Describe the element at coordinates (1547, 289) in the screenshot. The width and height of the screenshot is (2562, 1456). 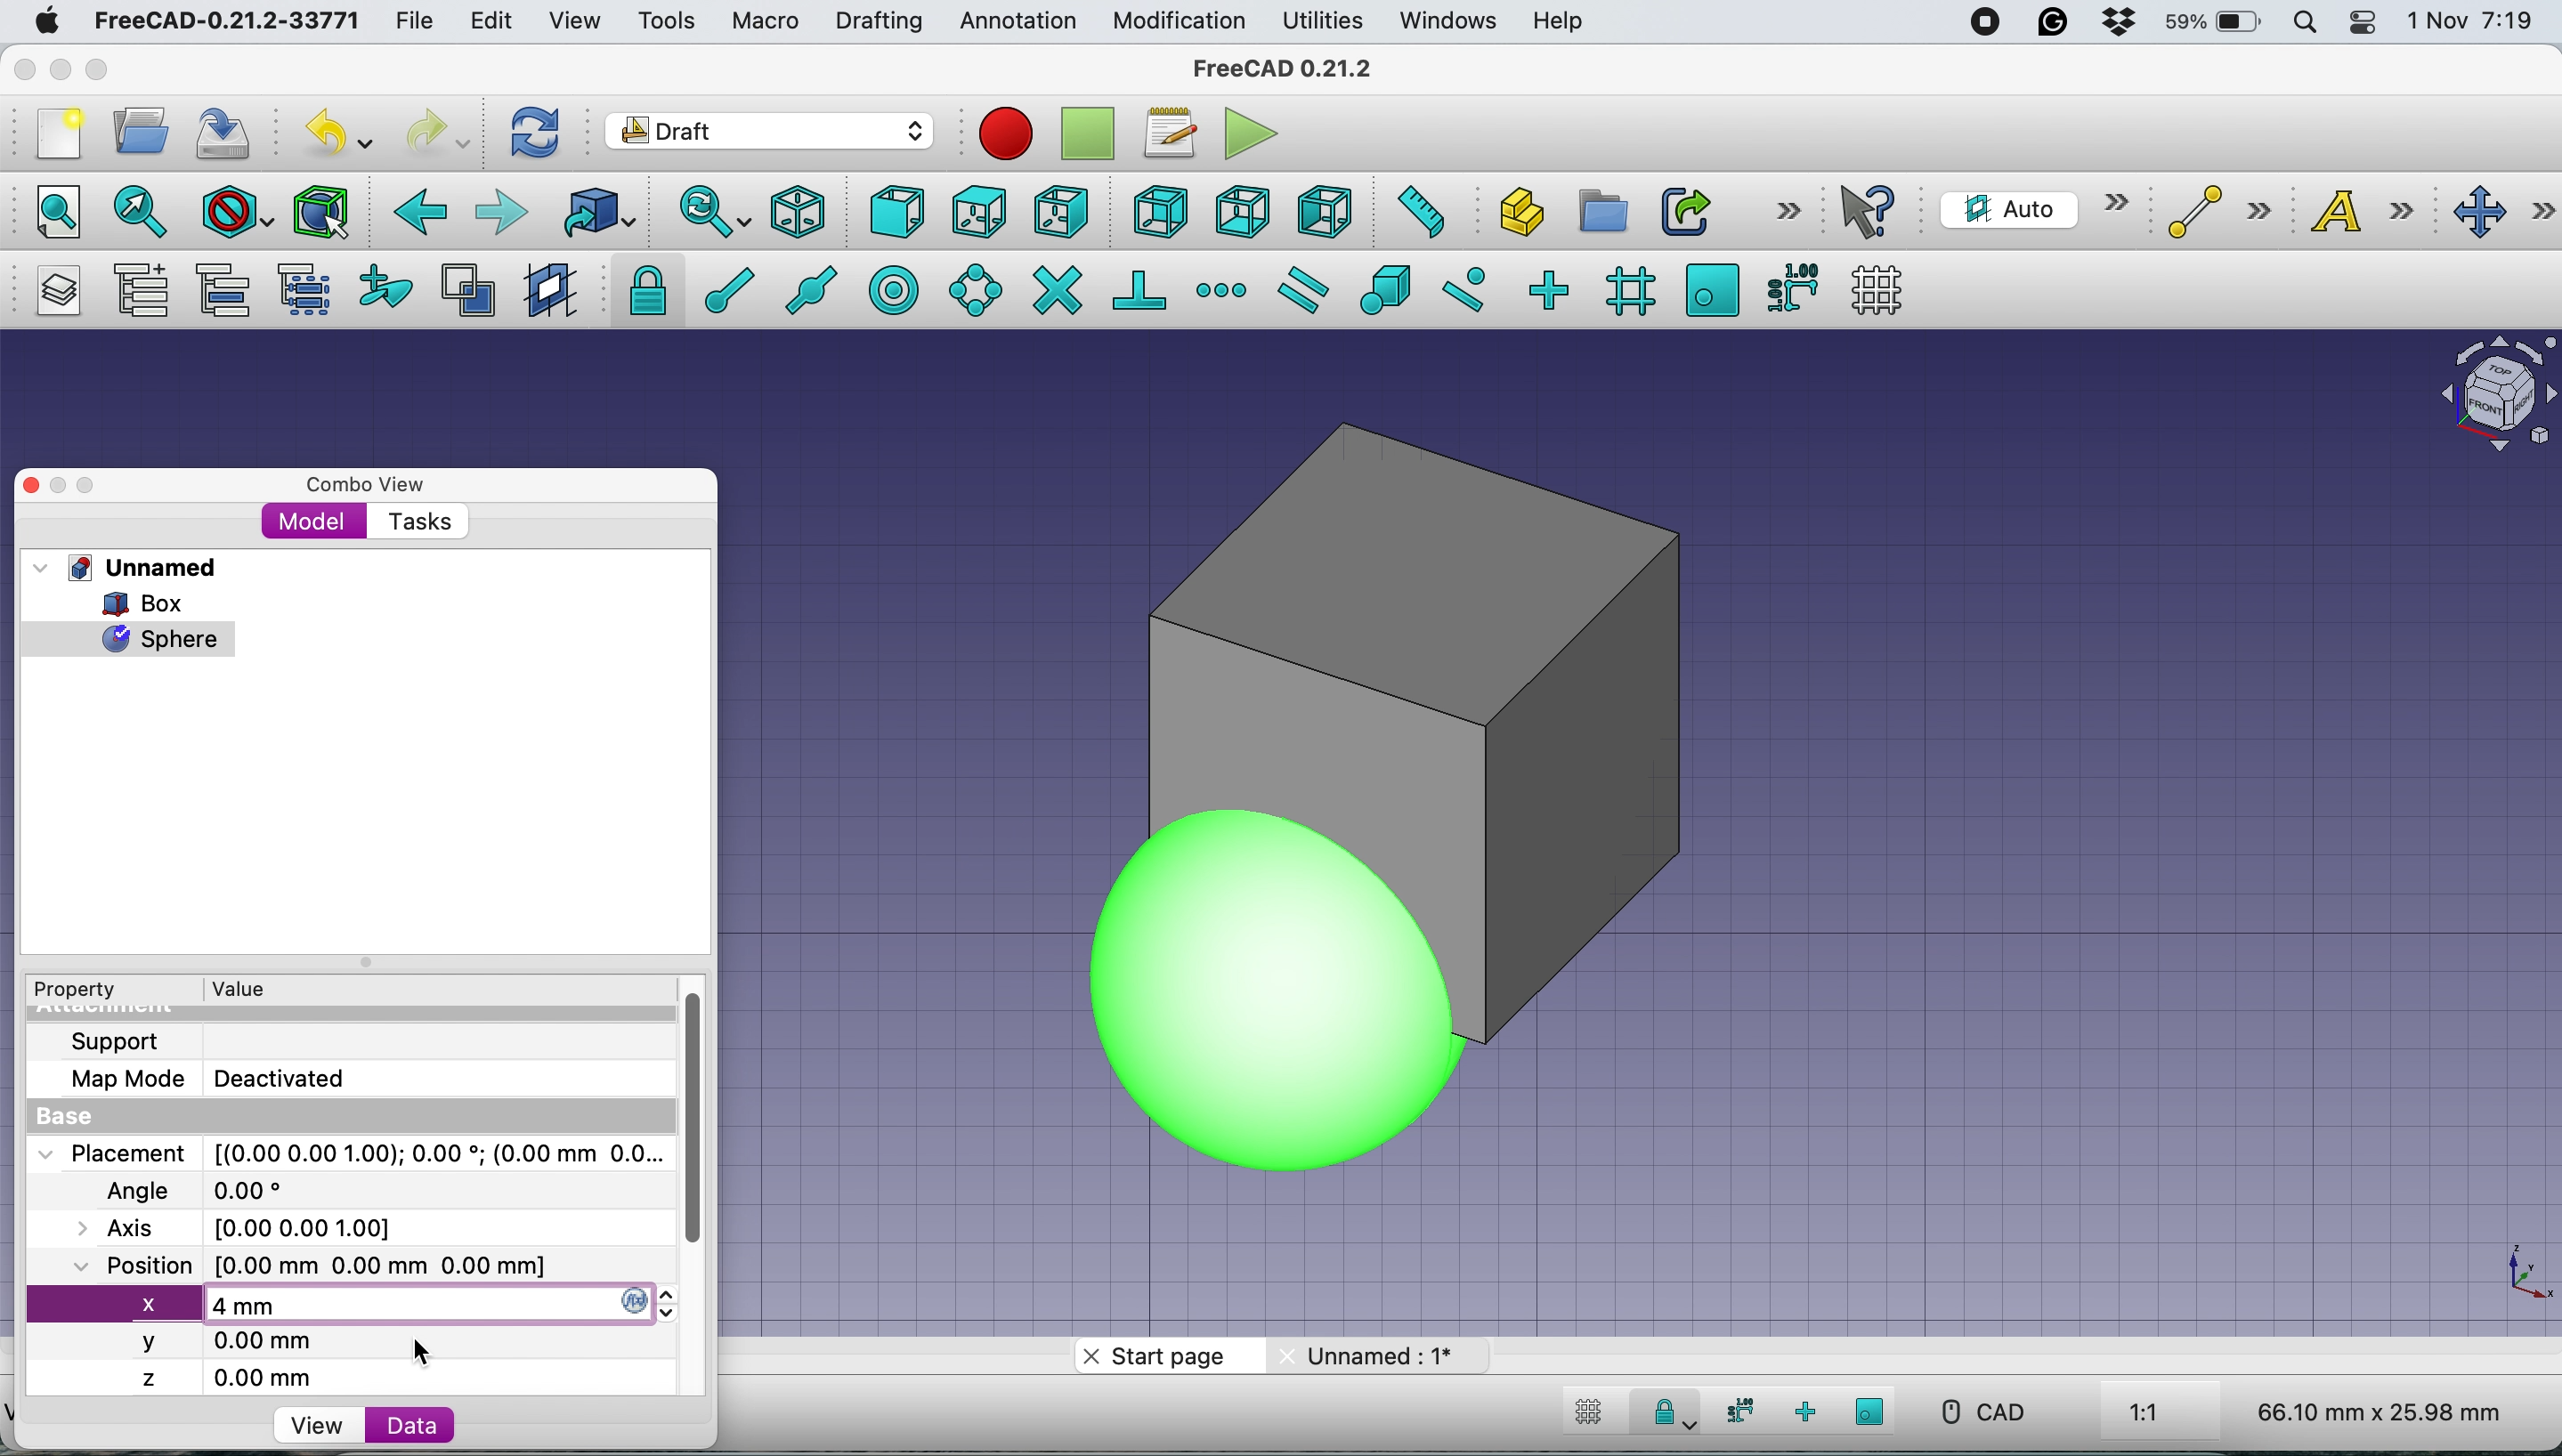
I see `snap ortho` at that location.